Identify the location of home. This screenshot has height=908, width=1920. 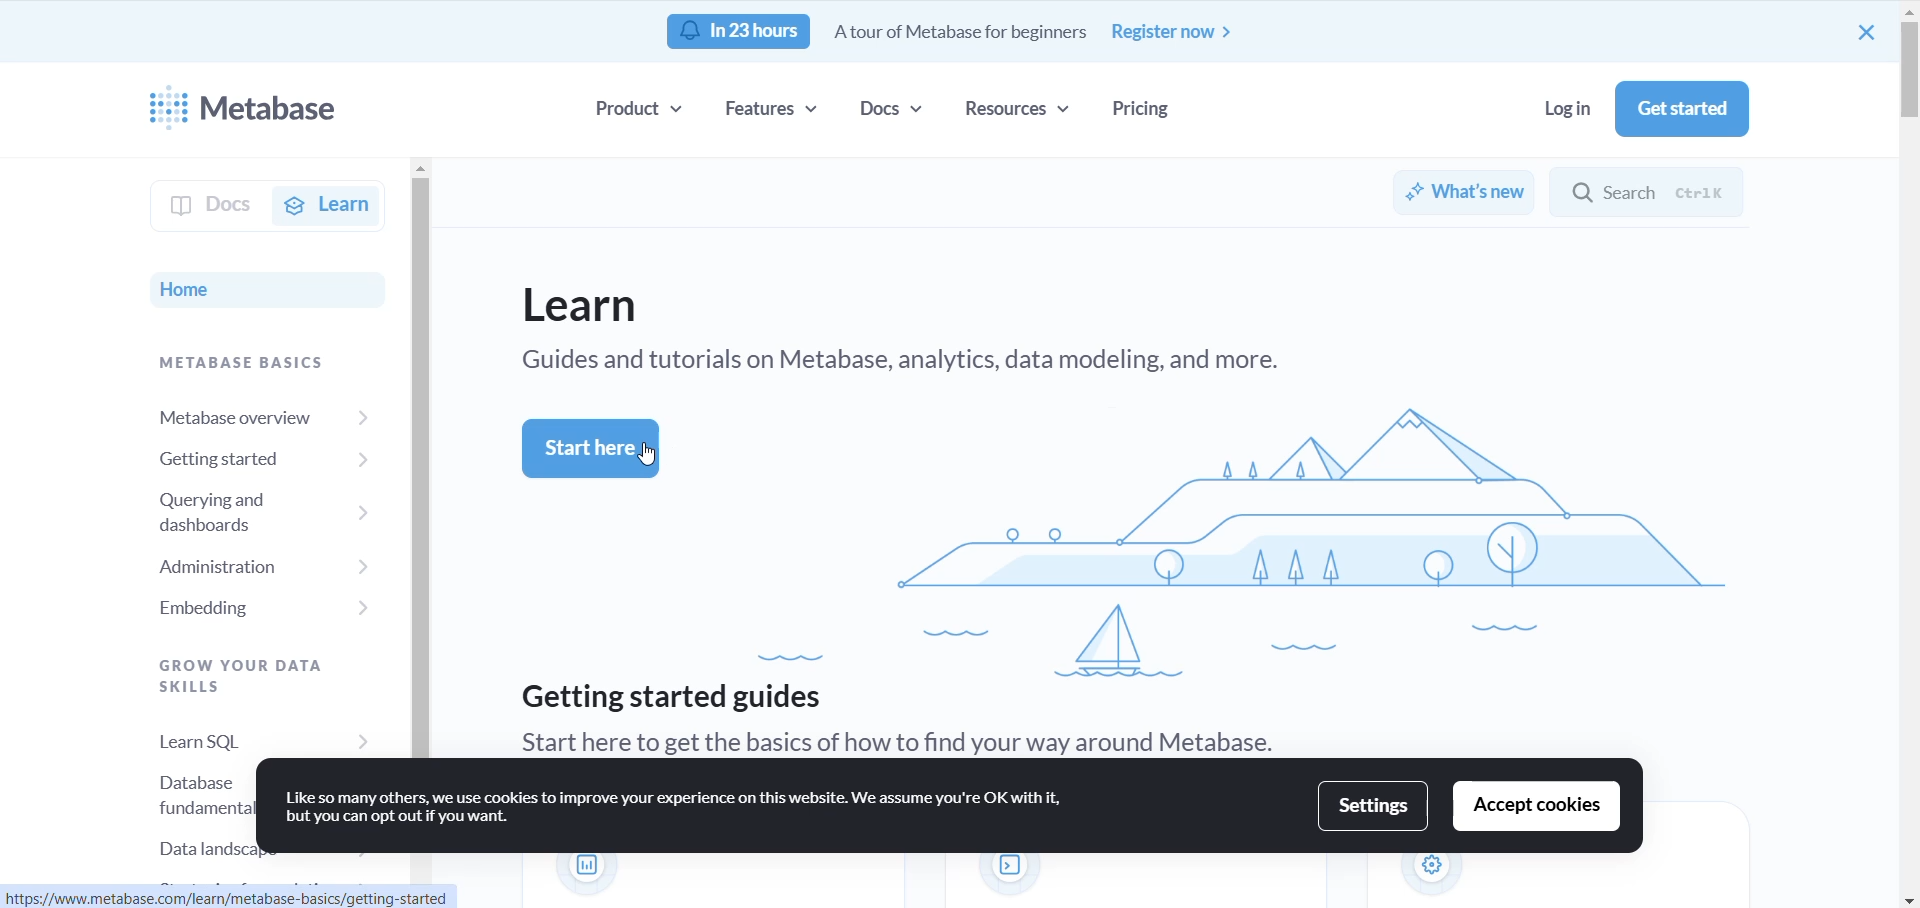
(191, 287).